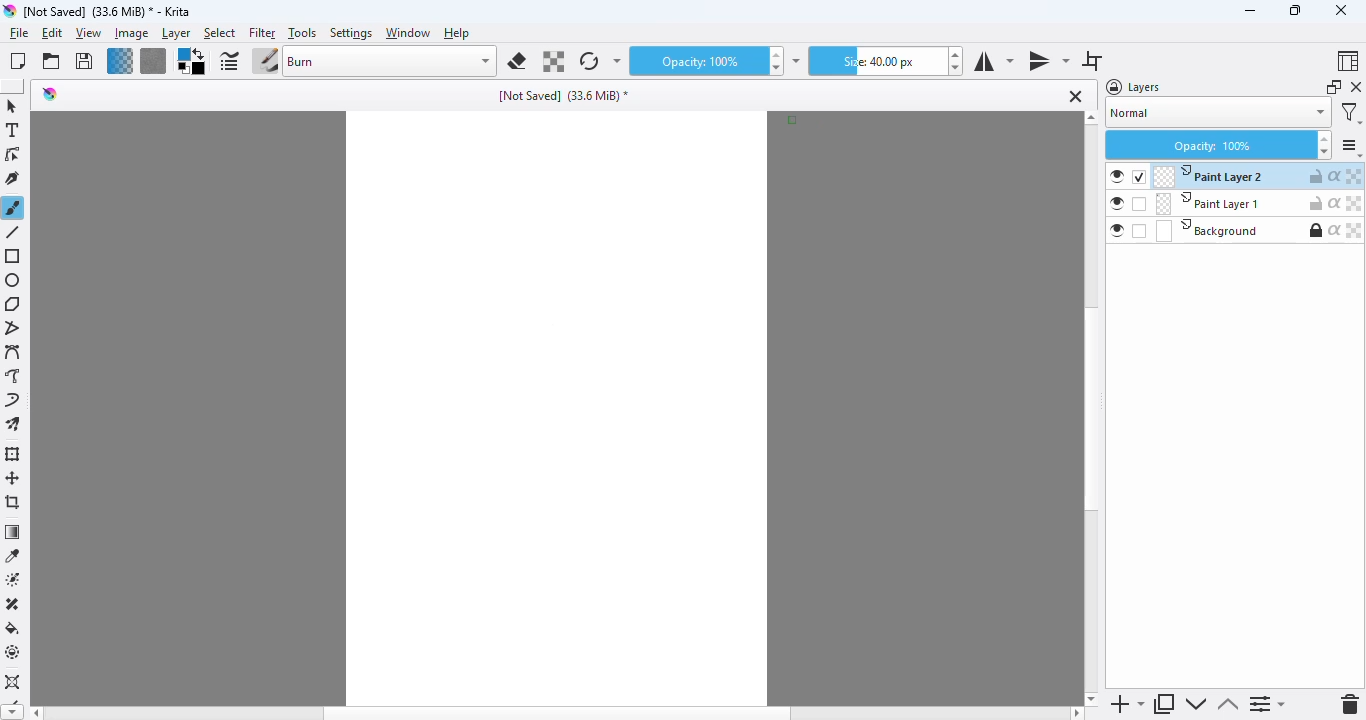  What do you see at coordinates (517, 61) in the screenshot?
I see `set eraser mode` at bounding box center [517, 61].